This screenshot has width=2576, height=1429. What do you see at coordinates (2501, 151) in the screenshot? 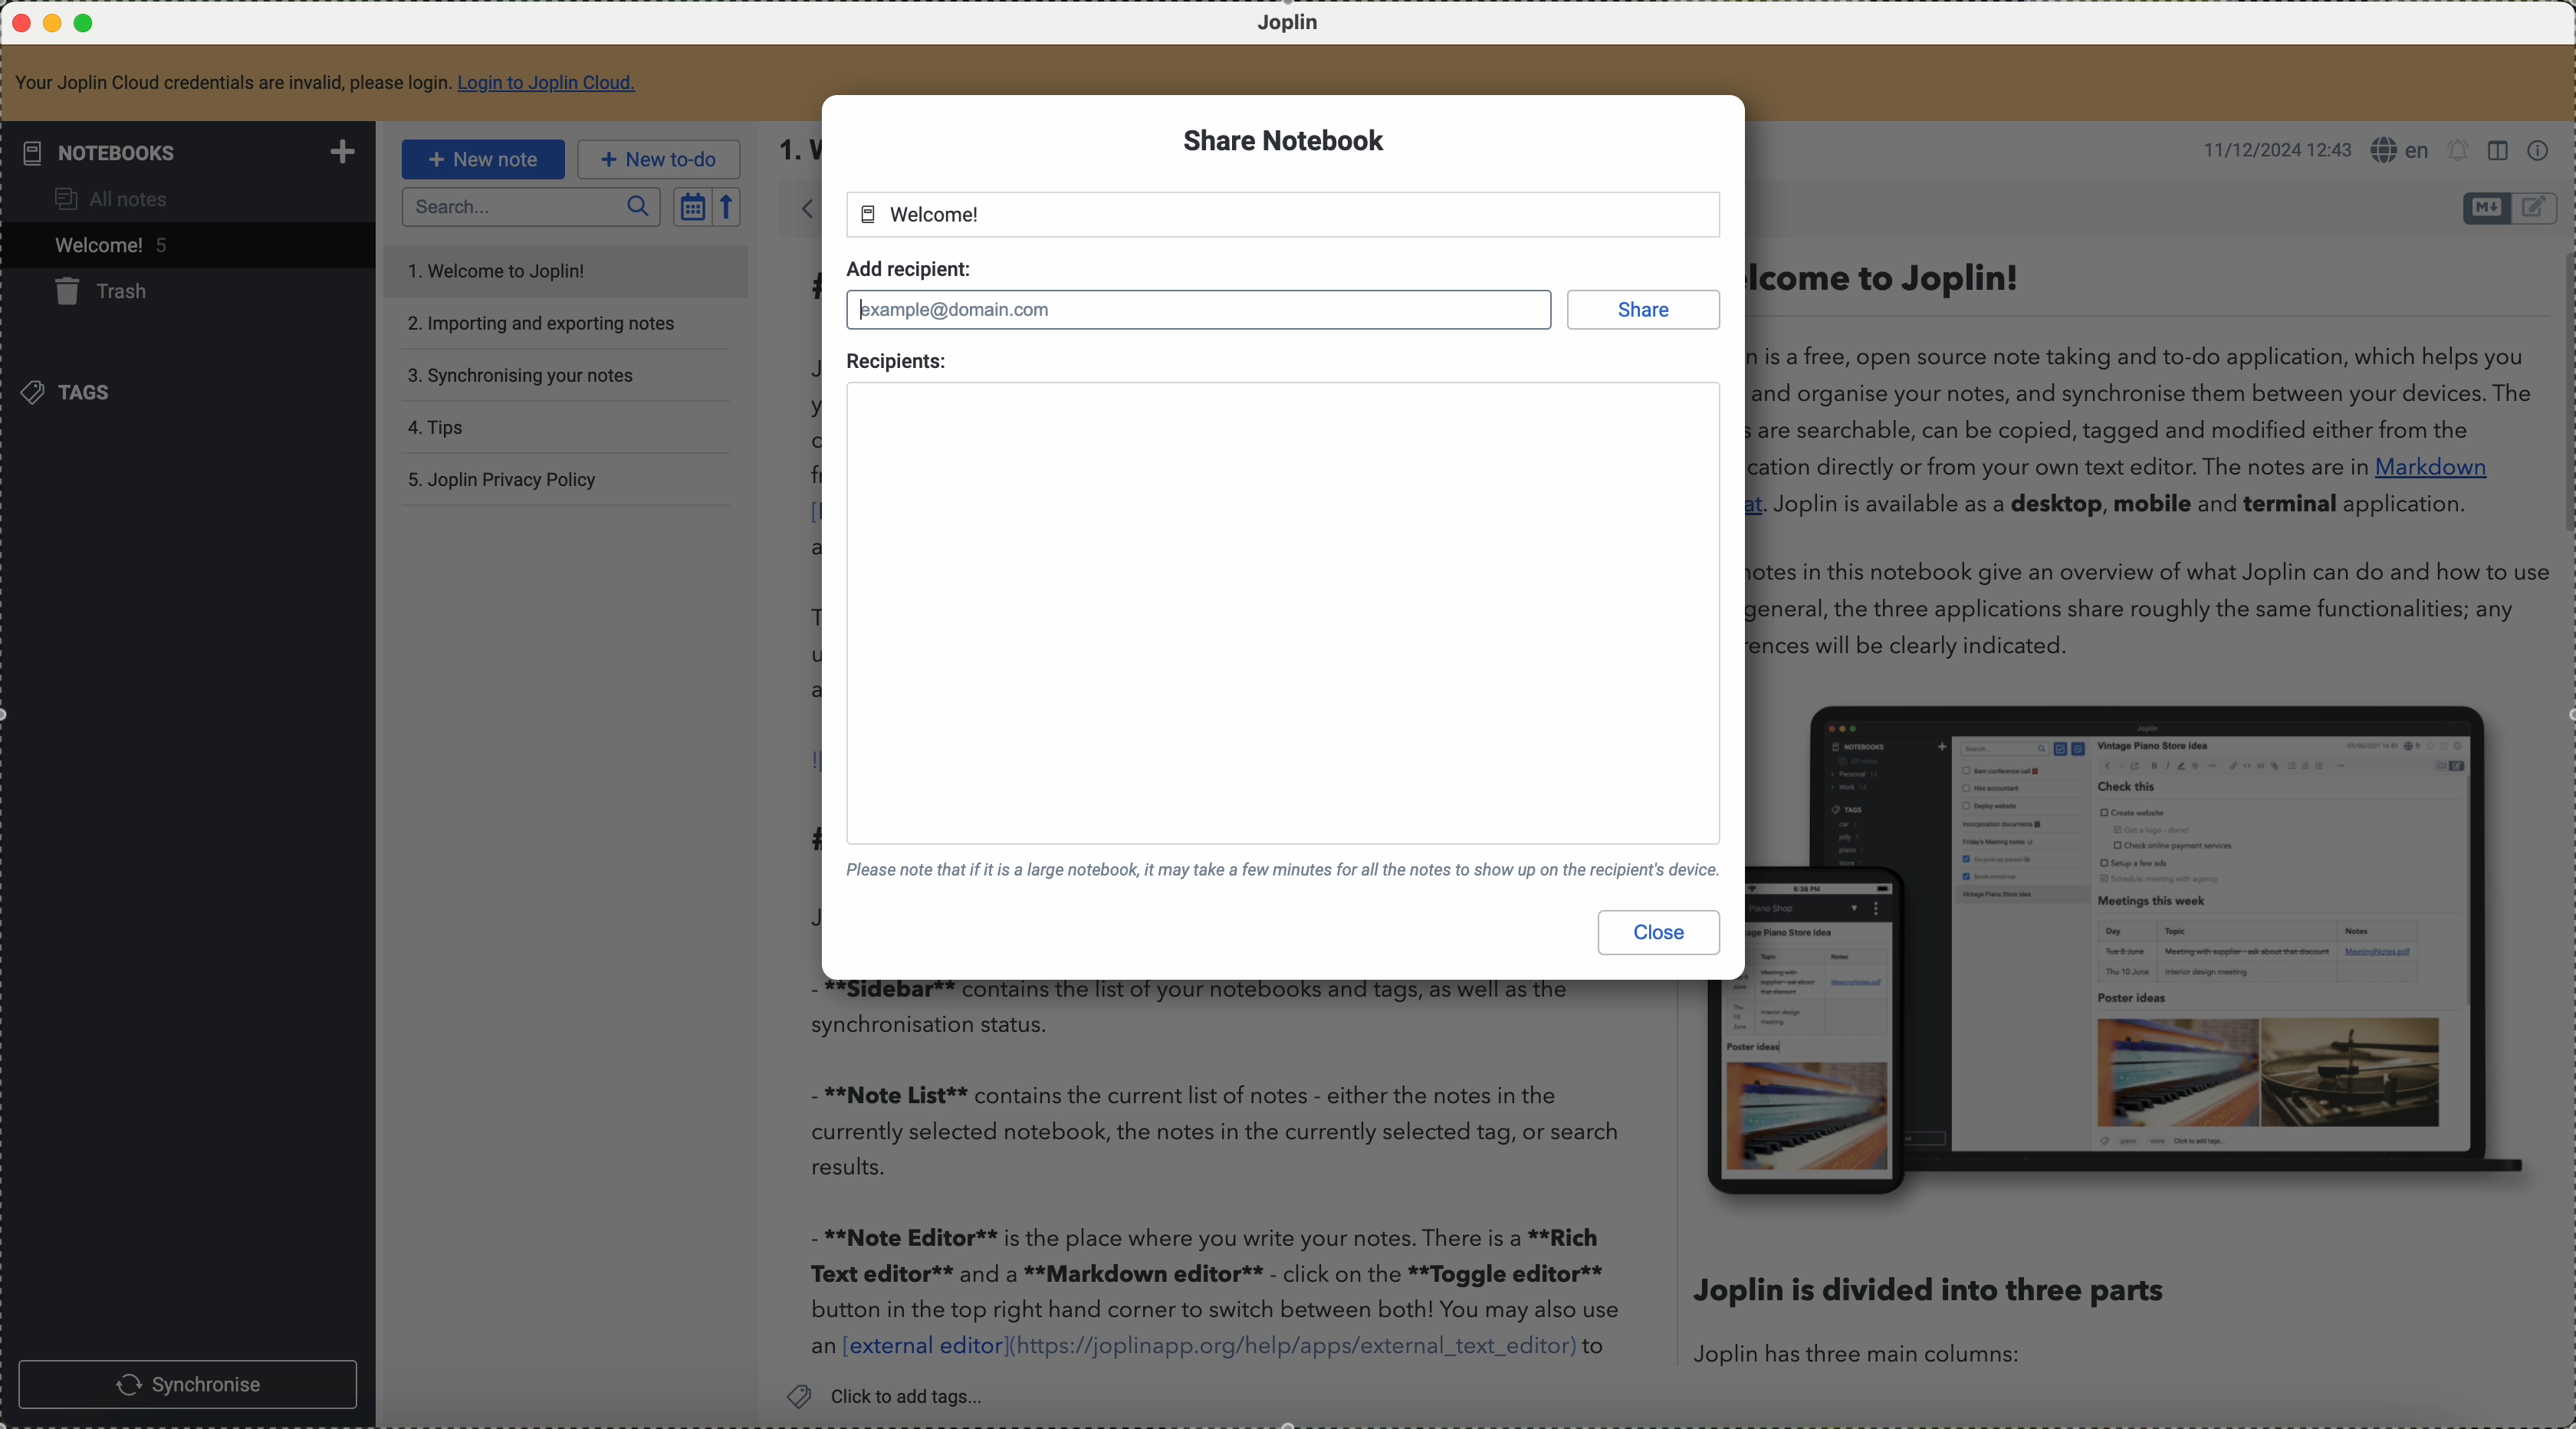
I see `toggle editor layouts` at bounding box center [2501, 151].